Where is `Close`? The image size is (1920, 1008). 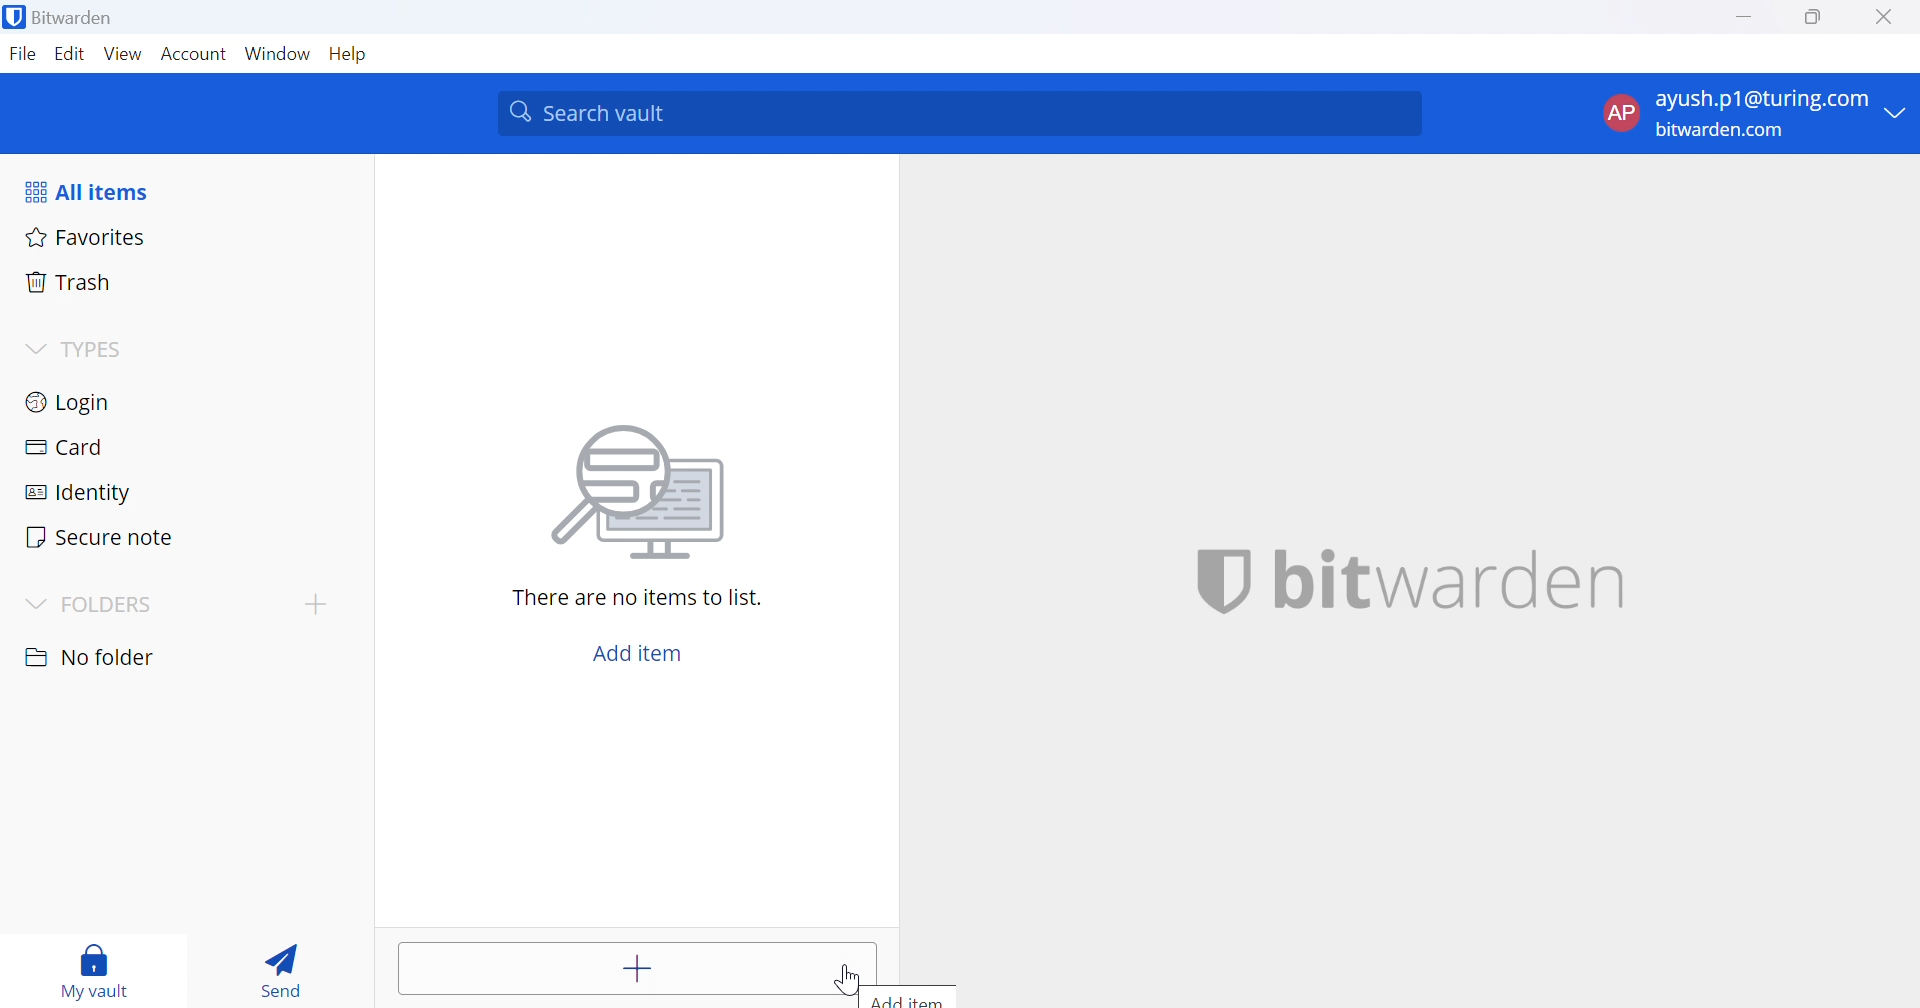
Close is located at coordinates (1887, 19).